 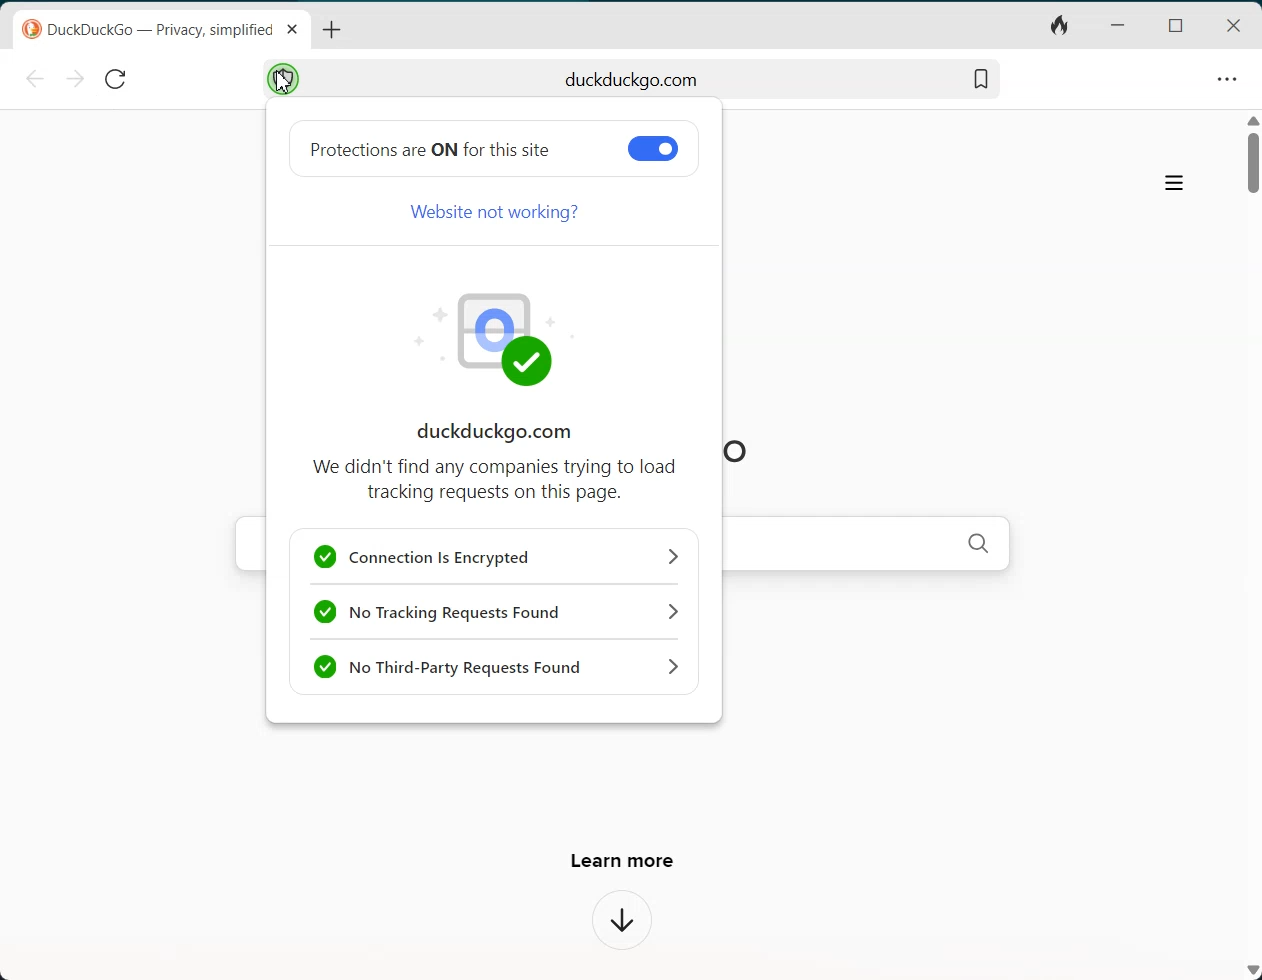 What do you see at coordinates (430, 149) in the screenshot?
I see `Protection are ON for this site` at bounding box center [430, 149].